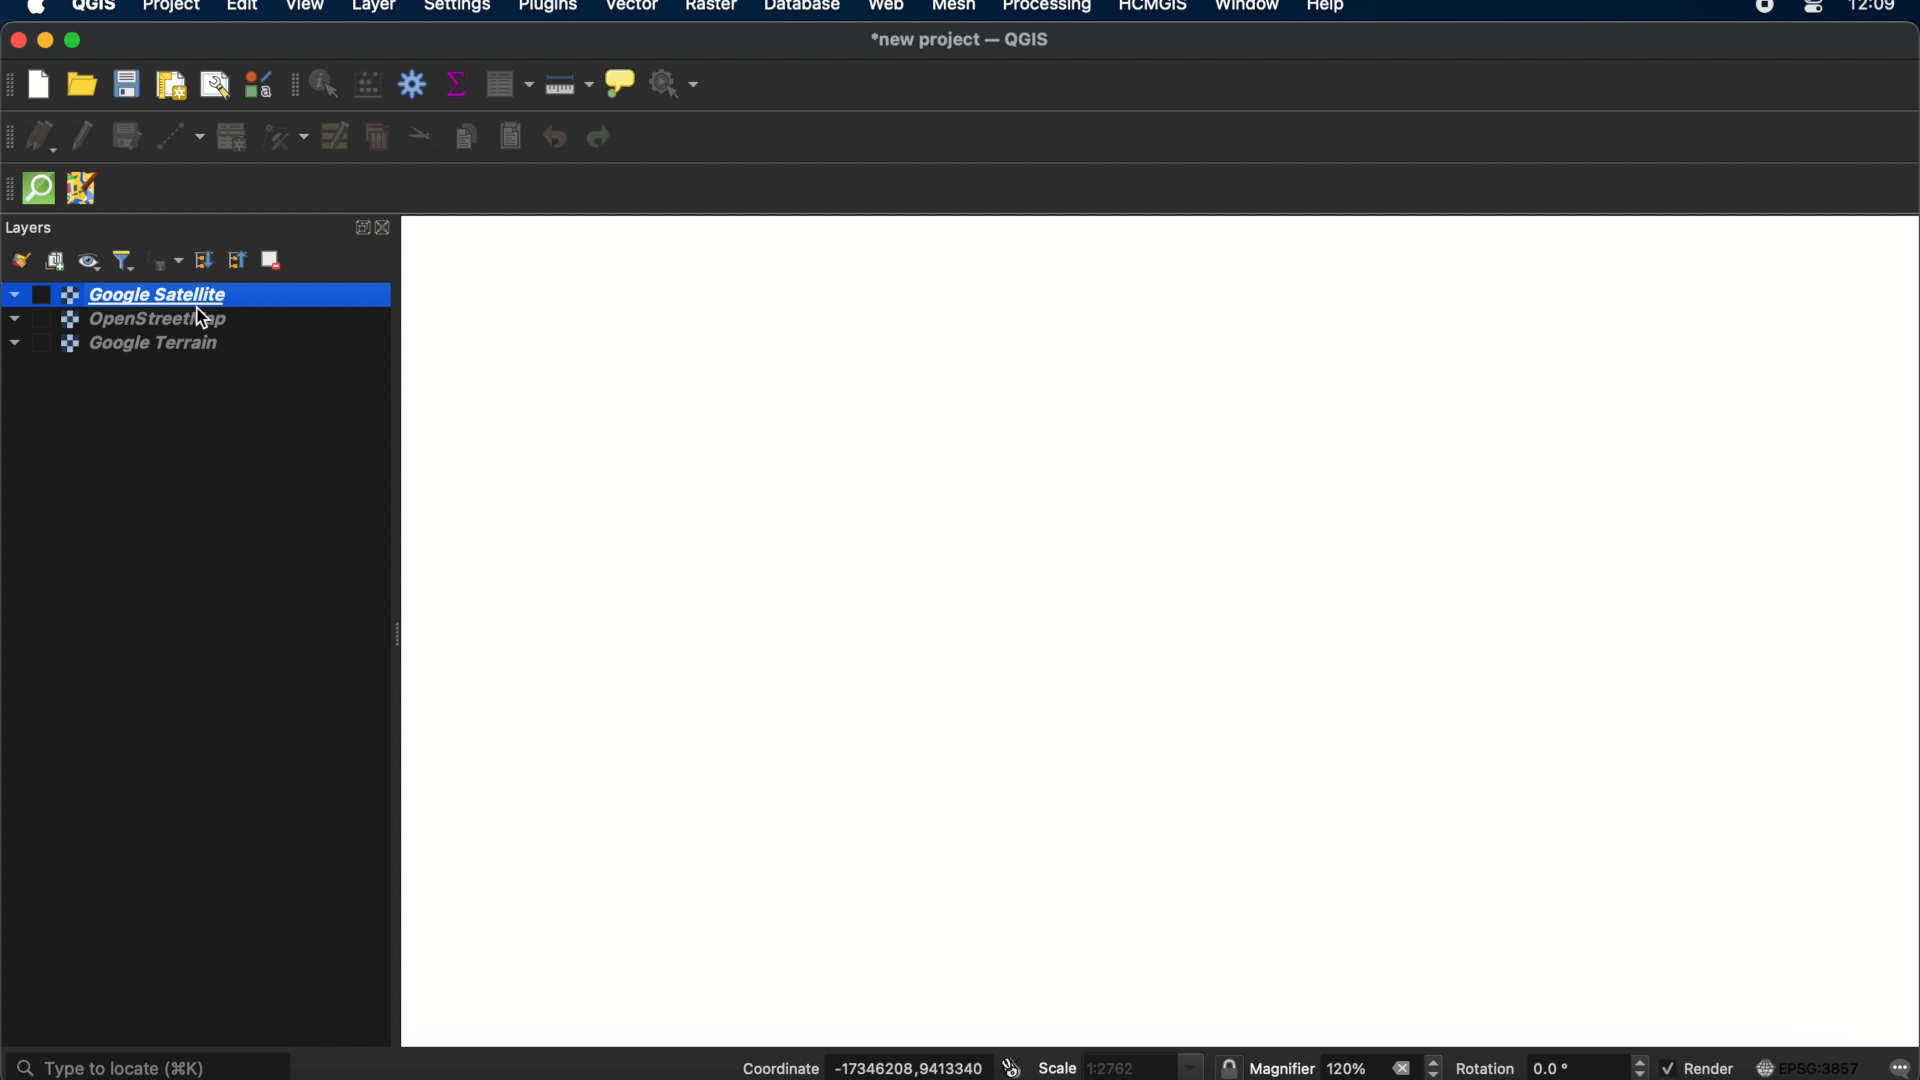  I want to click on add record, so click(231, 137).